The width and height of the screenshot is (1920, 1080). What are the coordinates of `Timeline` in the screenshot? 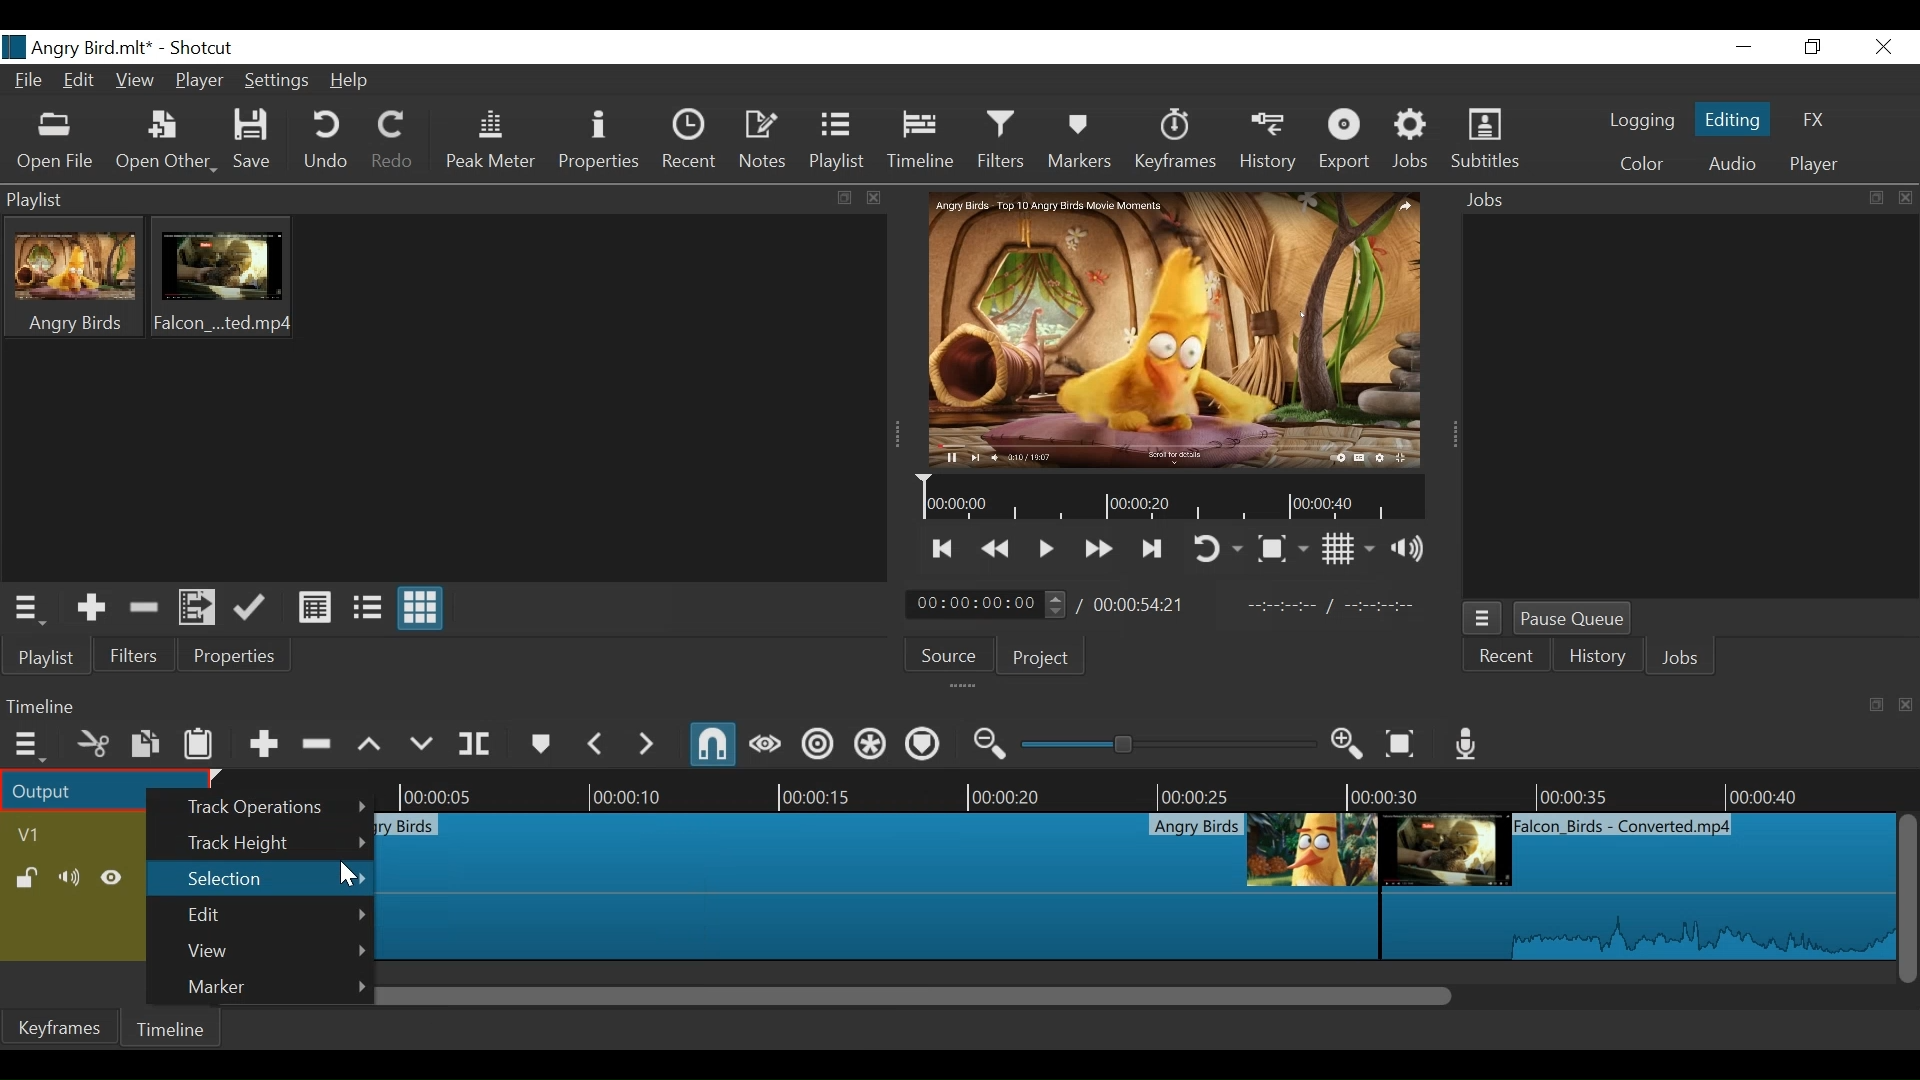 It's located at (171, 1028).